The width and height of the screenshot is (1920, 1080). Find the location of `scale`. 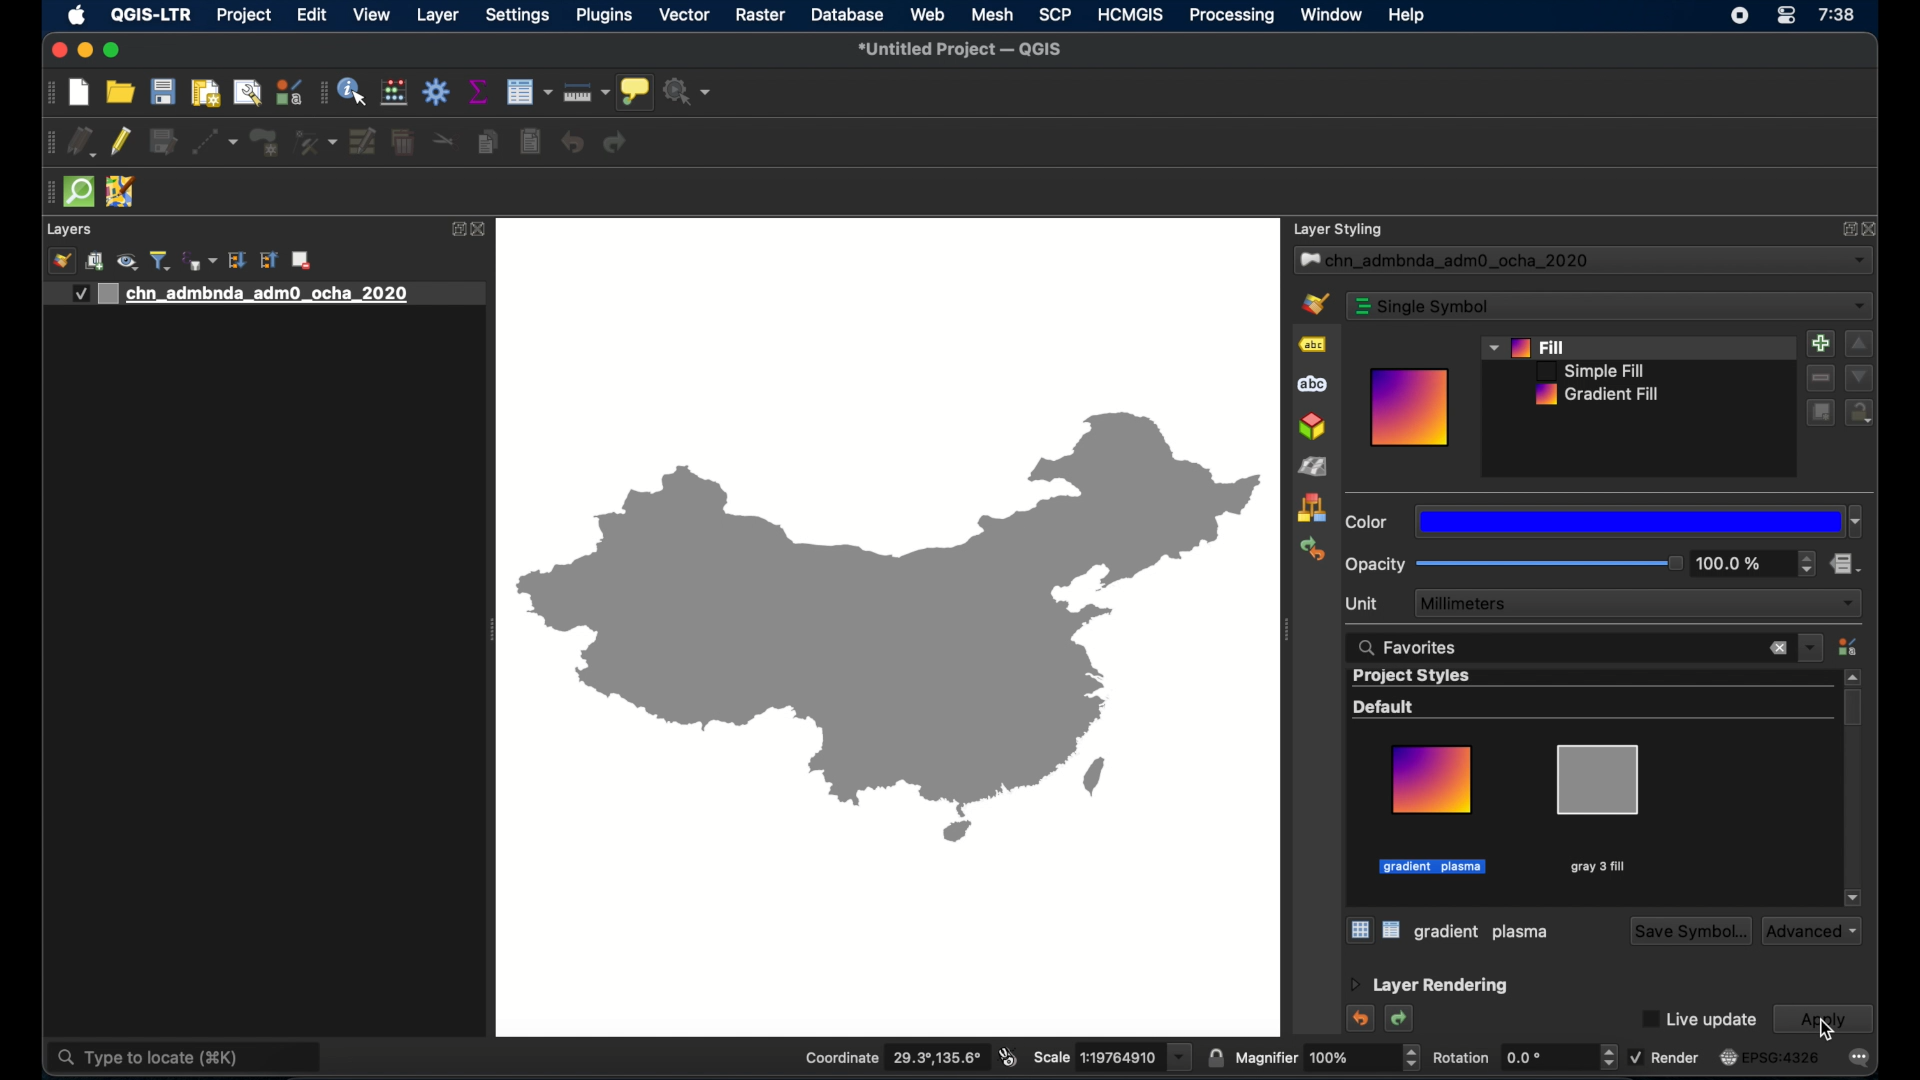

scale is located at coordinates (1098, 1056).